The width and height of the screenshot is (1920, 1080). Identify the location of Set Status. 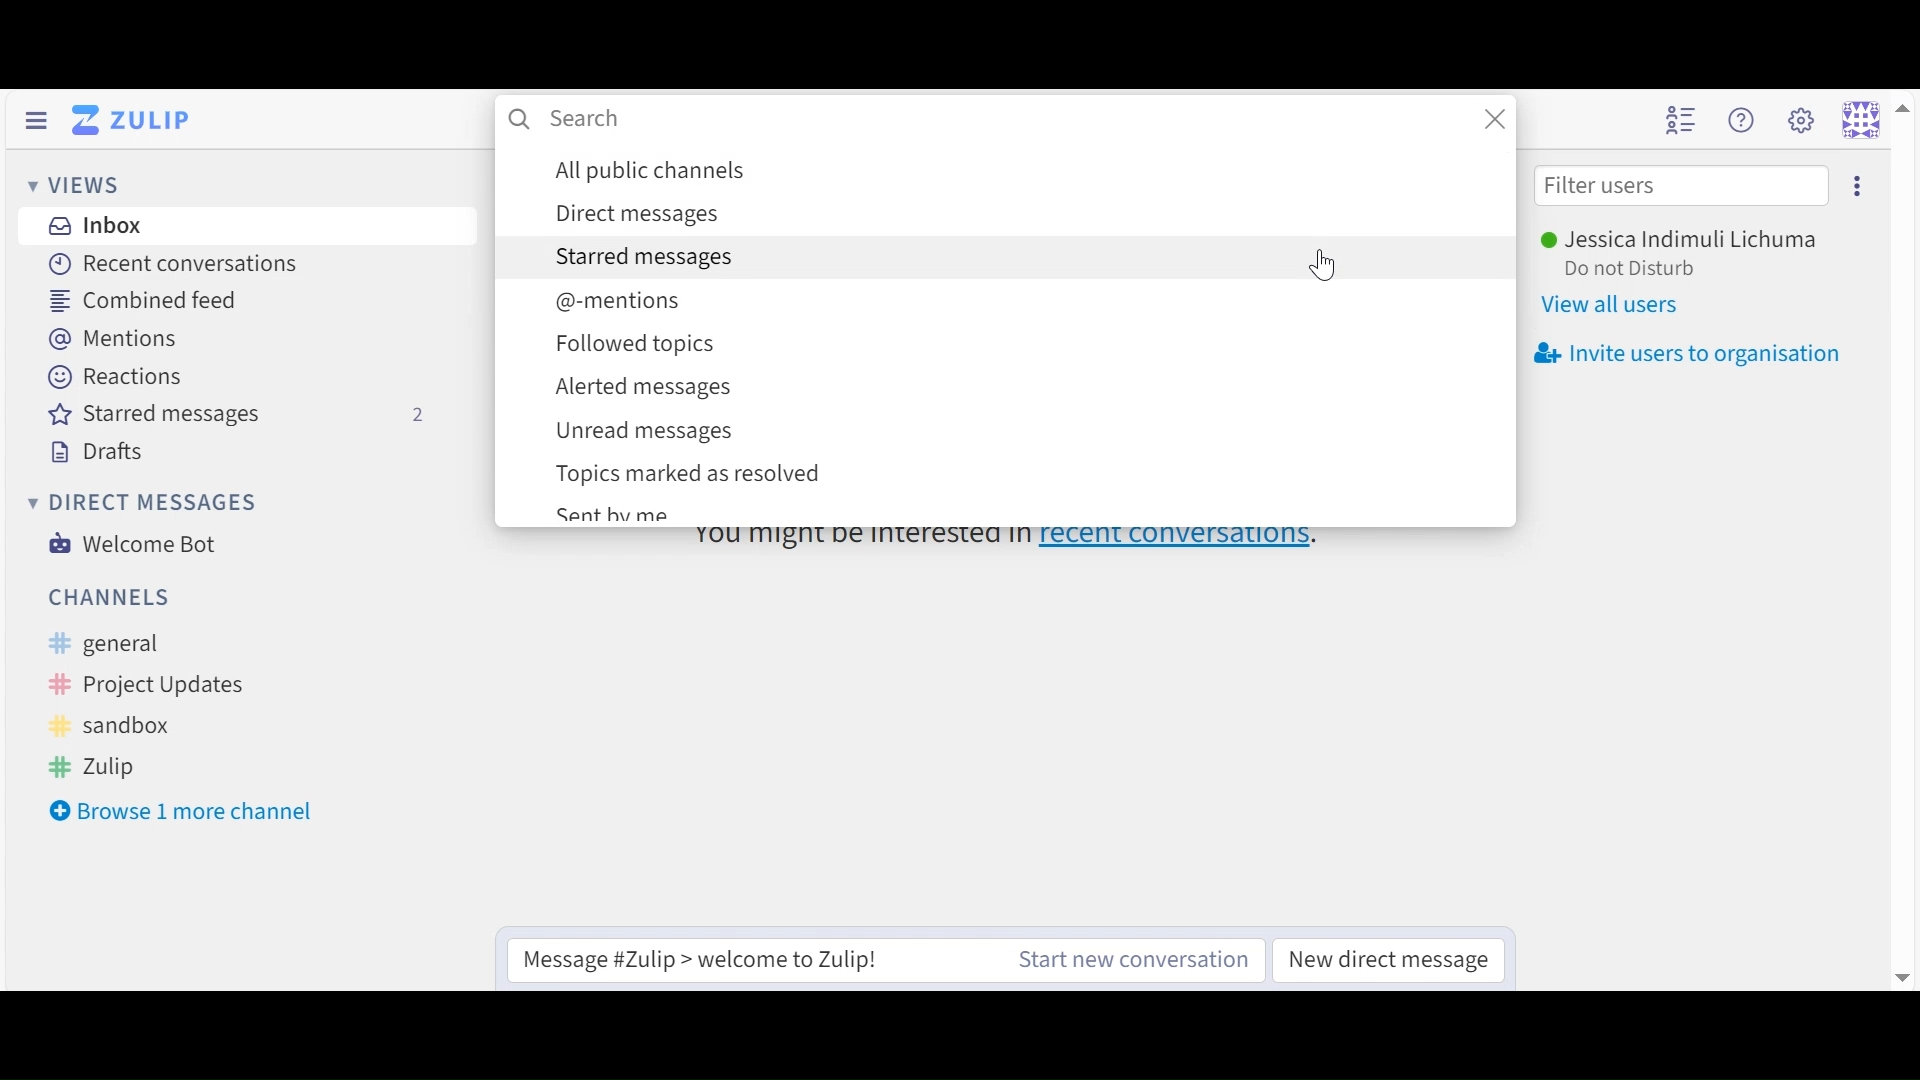
(1637, 269).